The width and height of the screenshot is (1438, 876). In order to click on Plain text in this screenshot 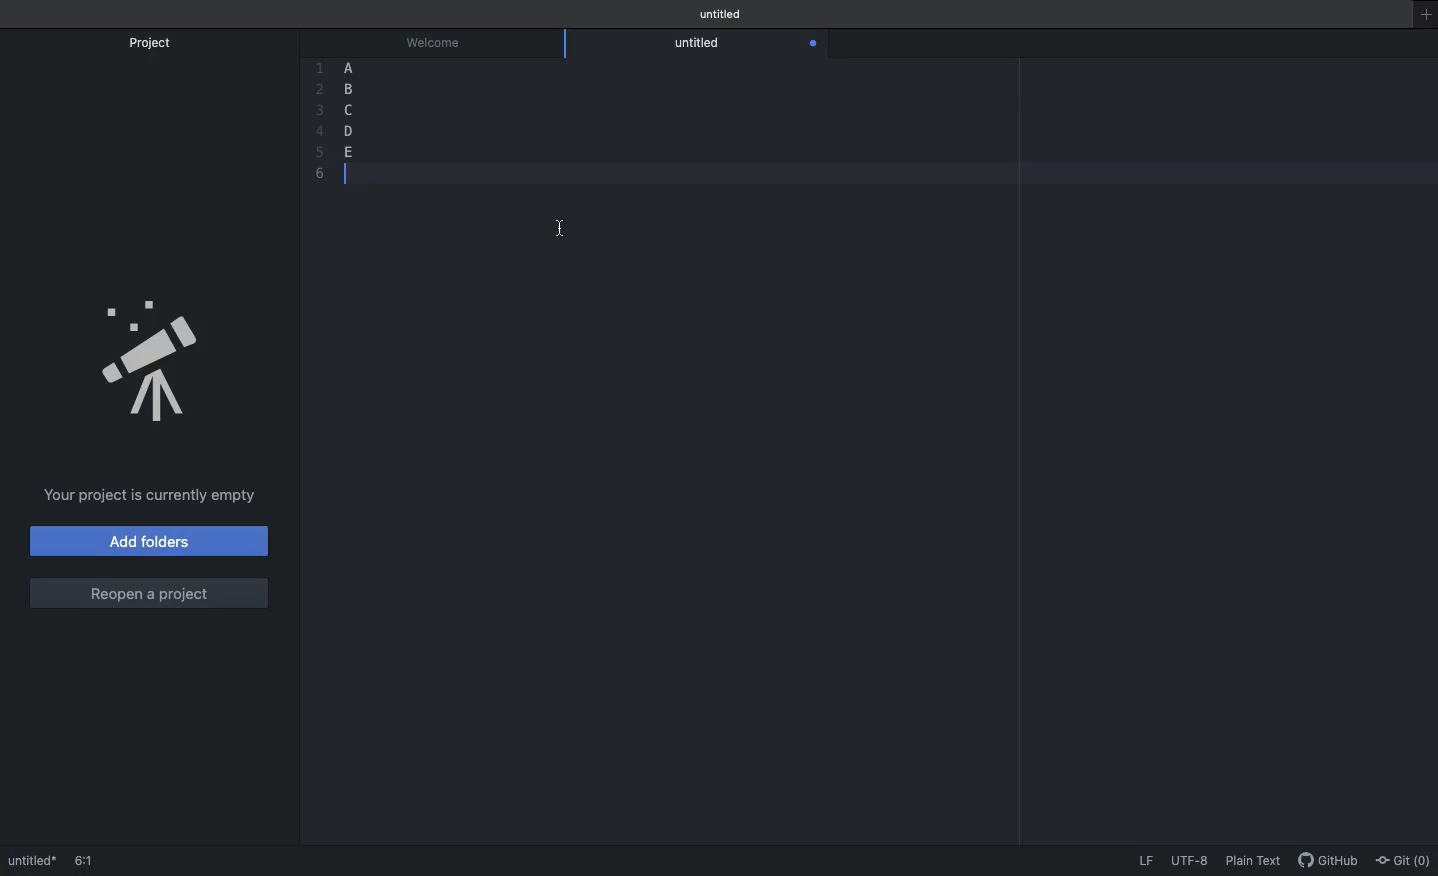, I will do `click(1258, 864)`.